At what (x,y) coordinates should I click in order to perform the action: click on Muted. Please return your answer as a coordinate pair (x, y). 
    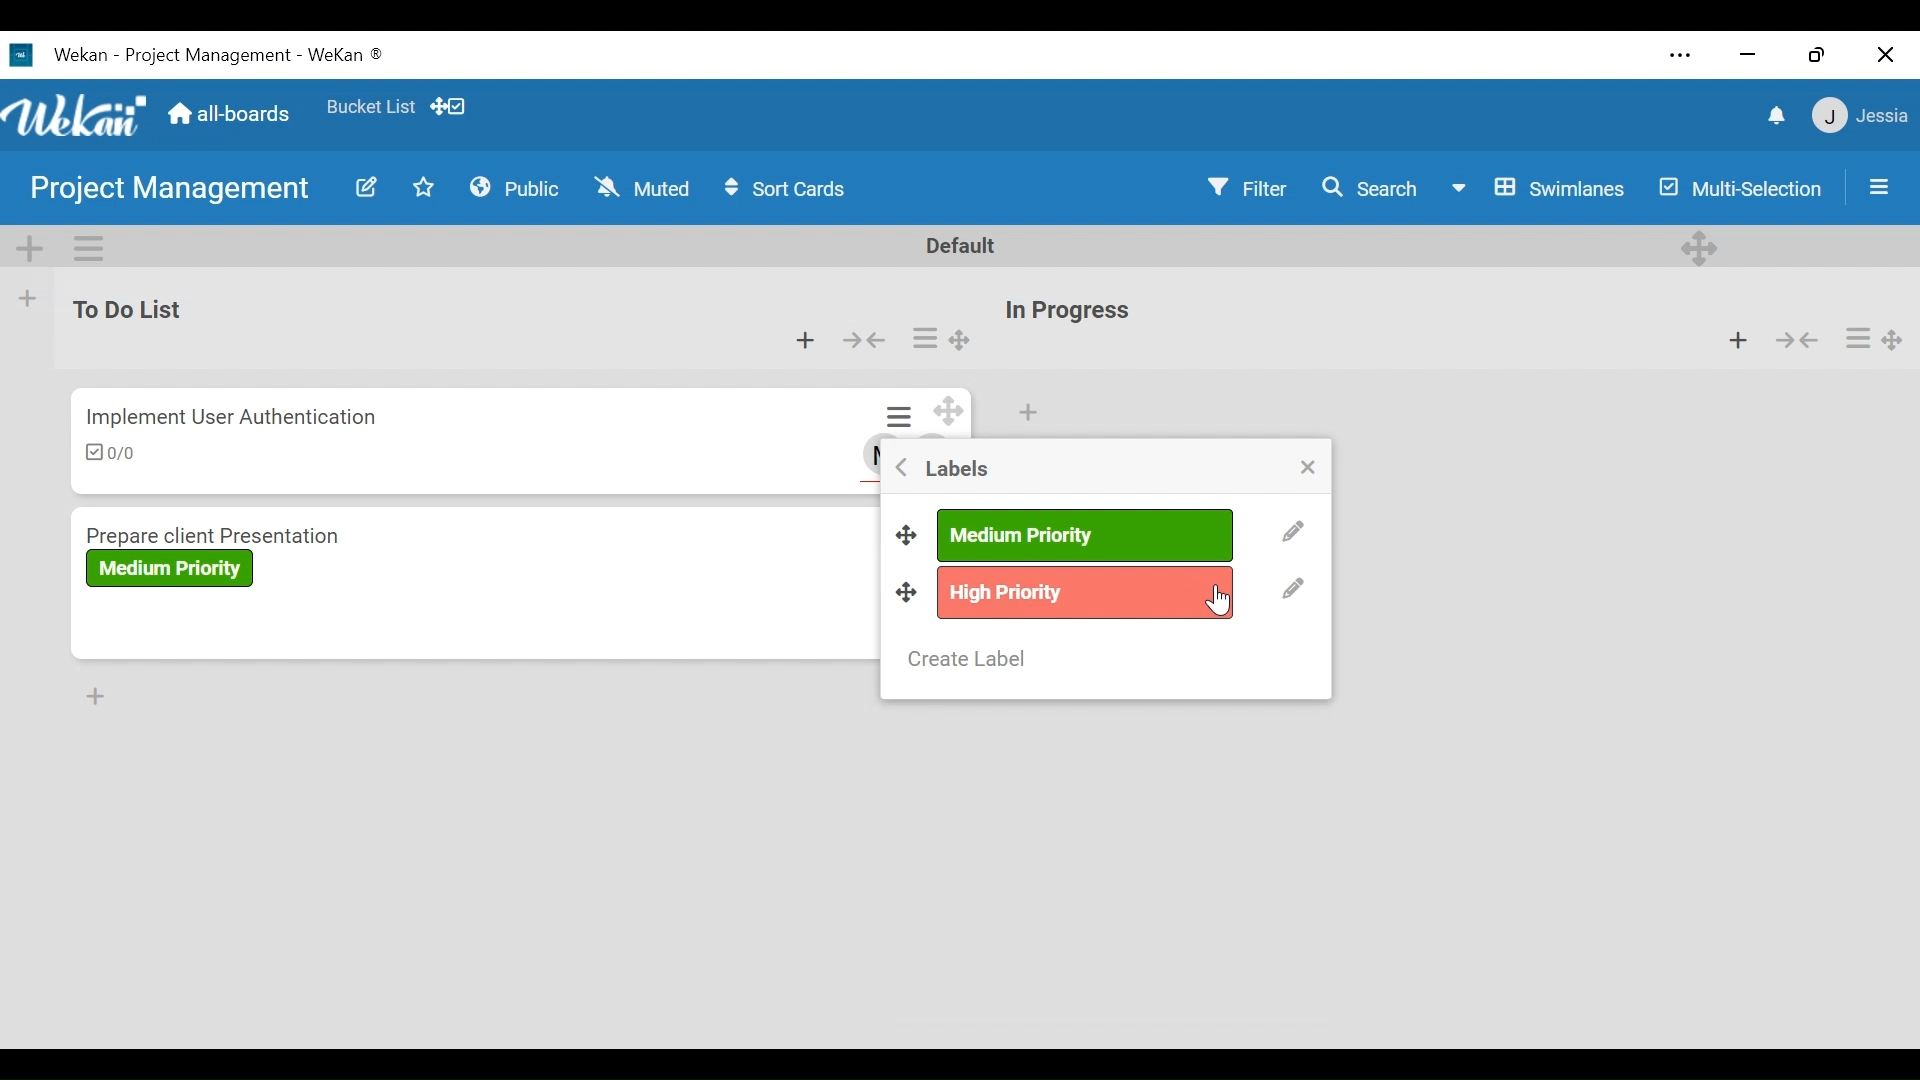
    Looking at the image, I should click on (641, 187).